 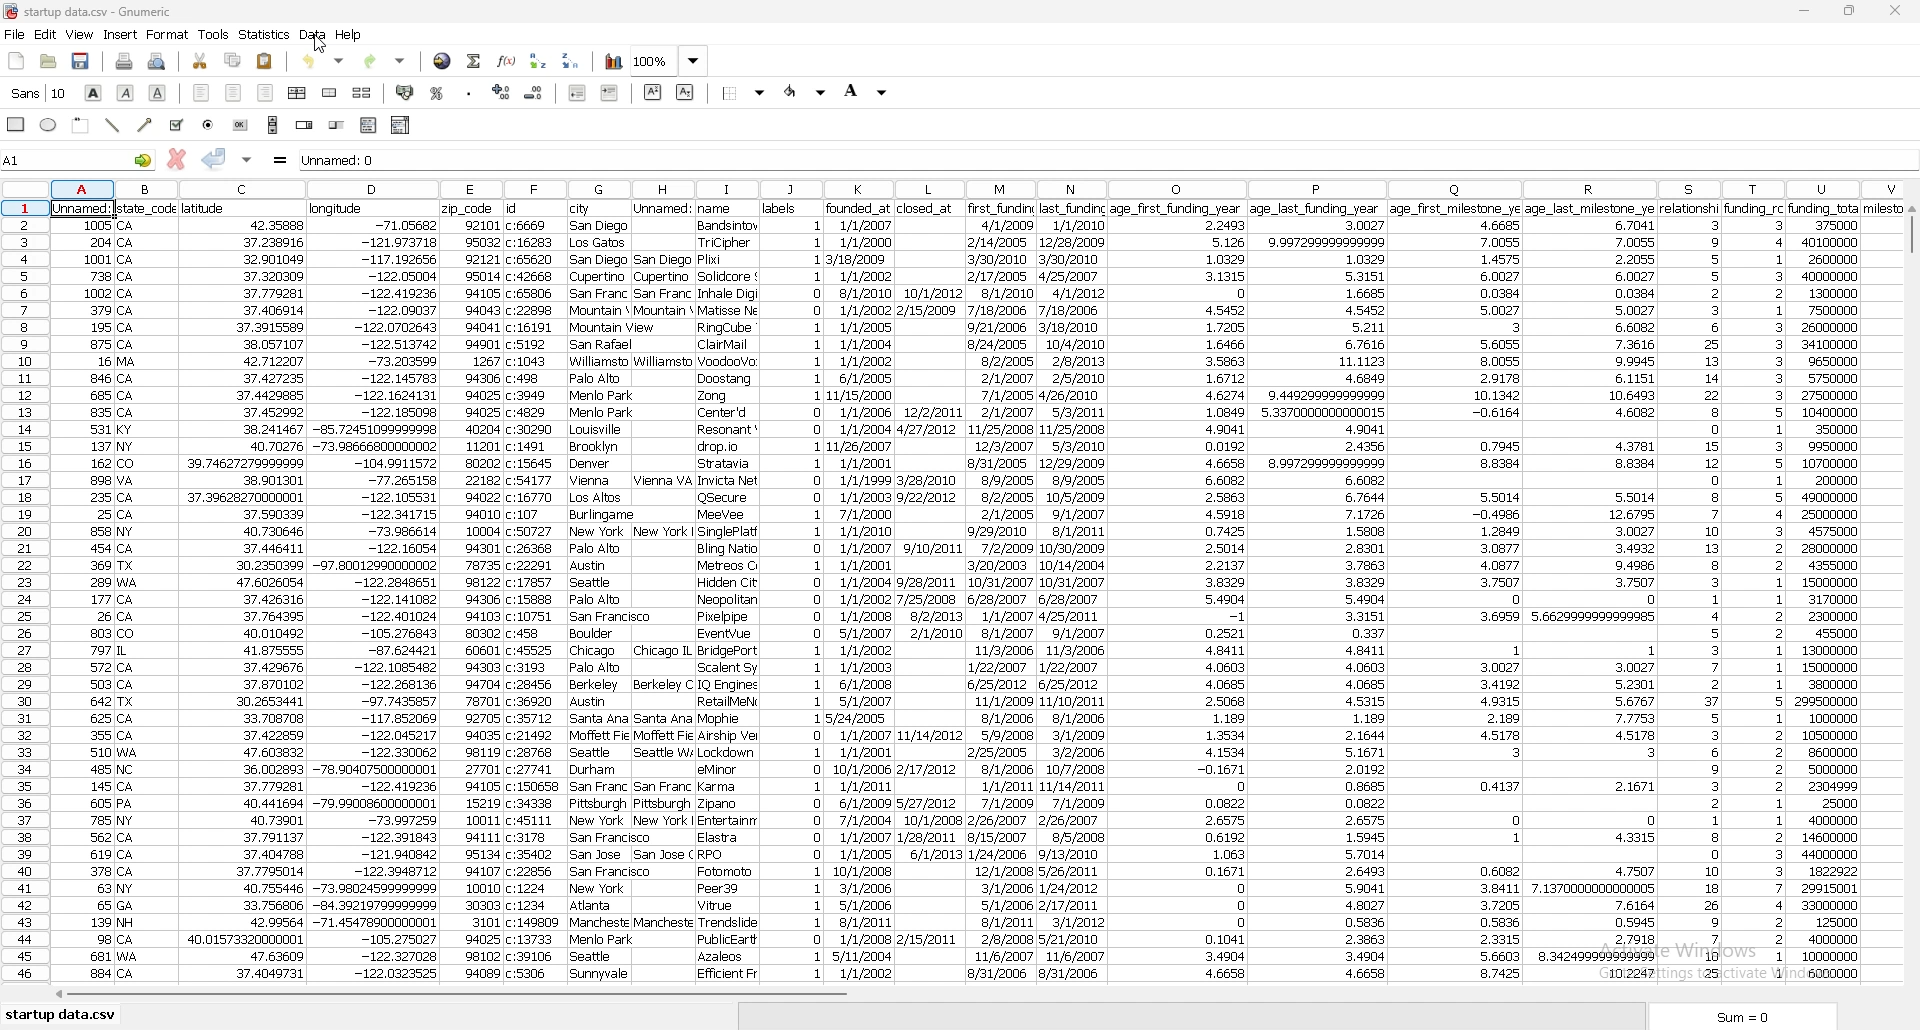 I want to click on right align, so click(x=266, y=93).